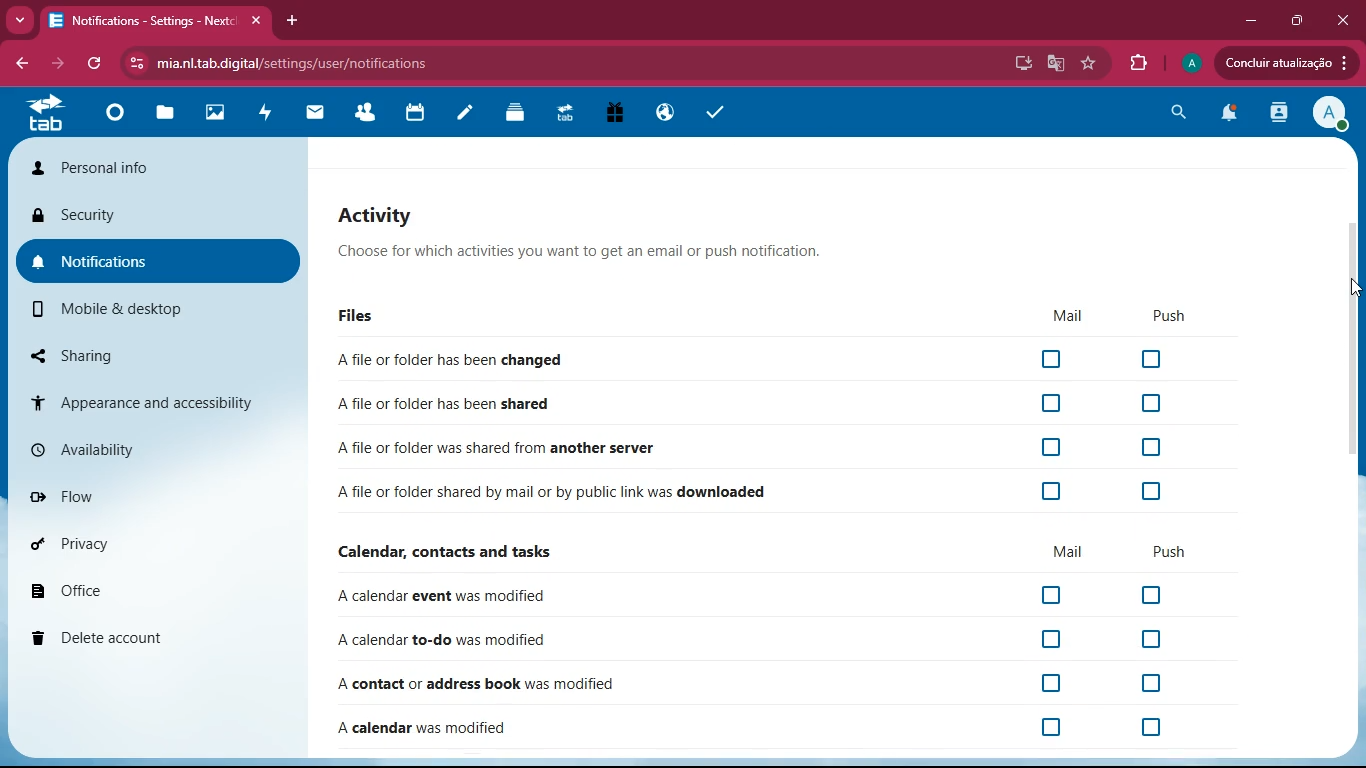  What do you see at coordinates (665, 110) in the screenshot?
I see `public` at bounding box center [665, 110].